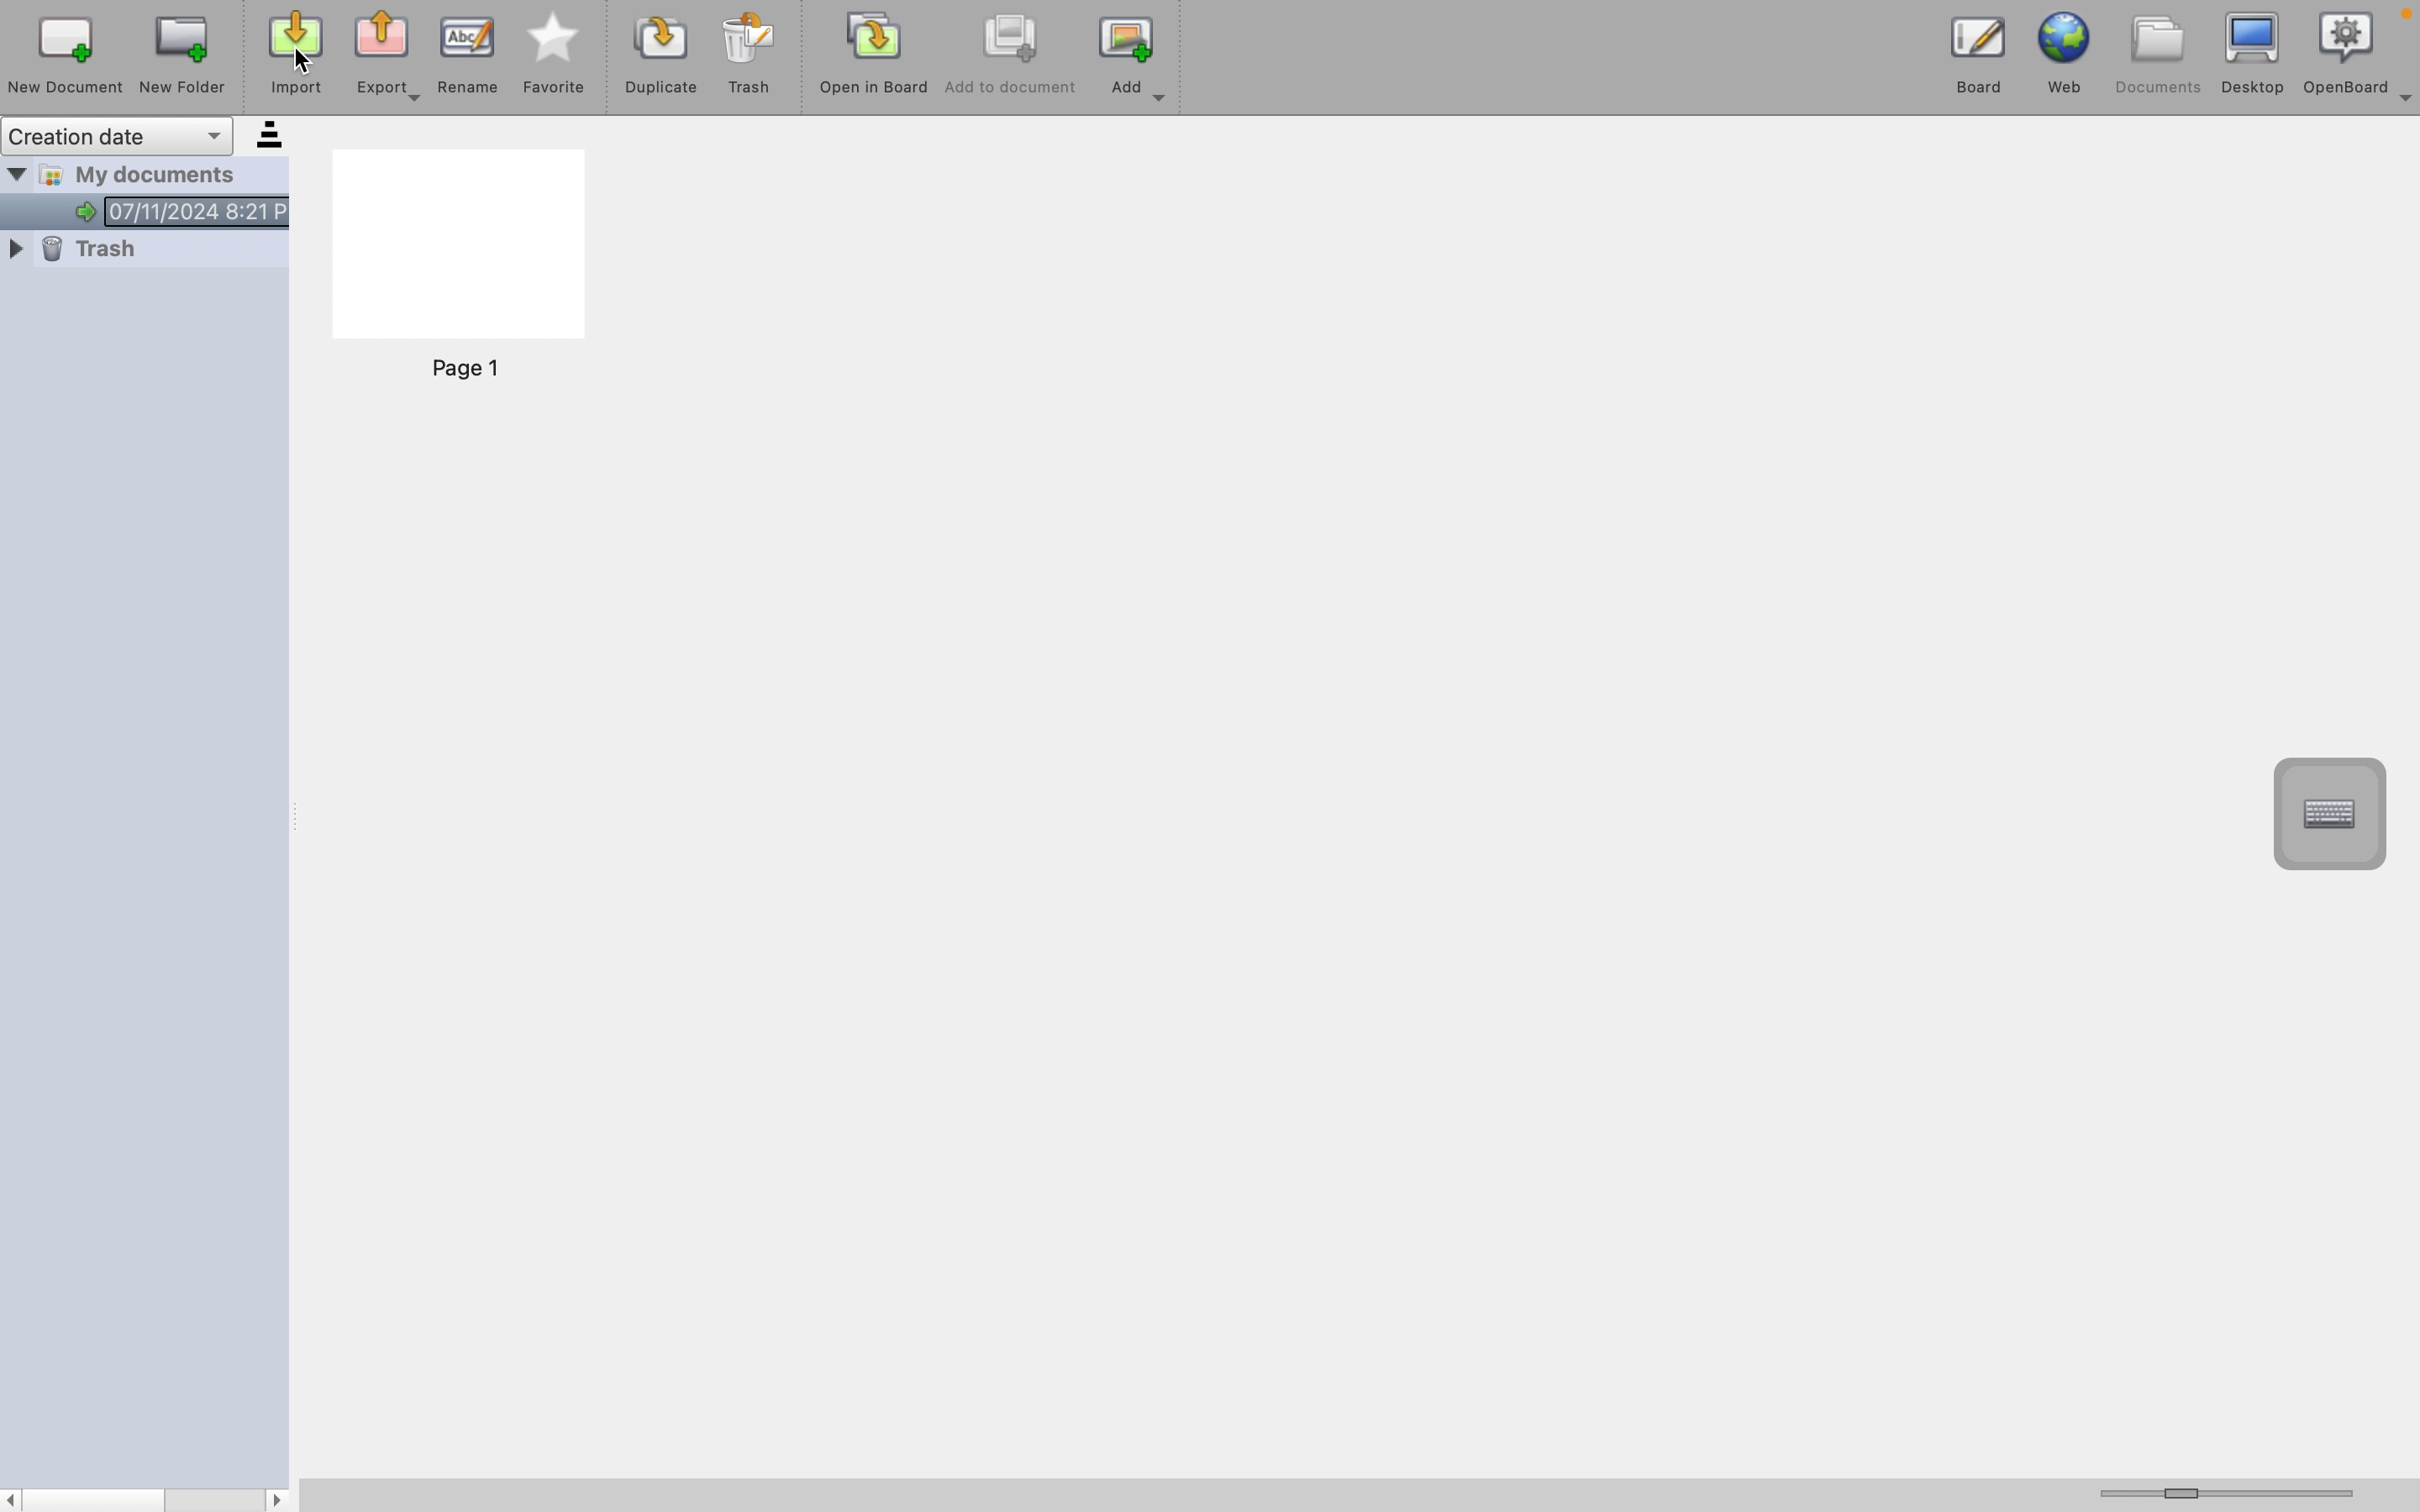 The height and width of the screenshot is (1512, 2420). Describe the element at coordinates (188, 54) in the screenshot. I see `new folder` at that location.